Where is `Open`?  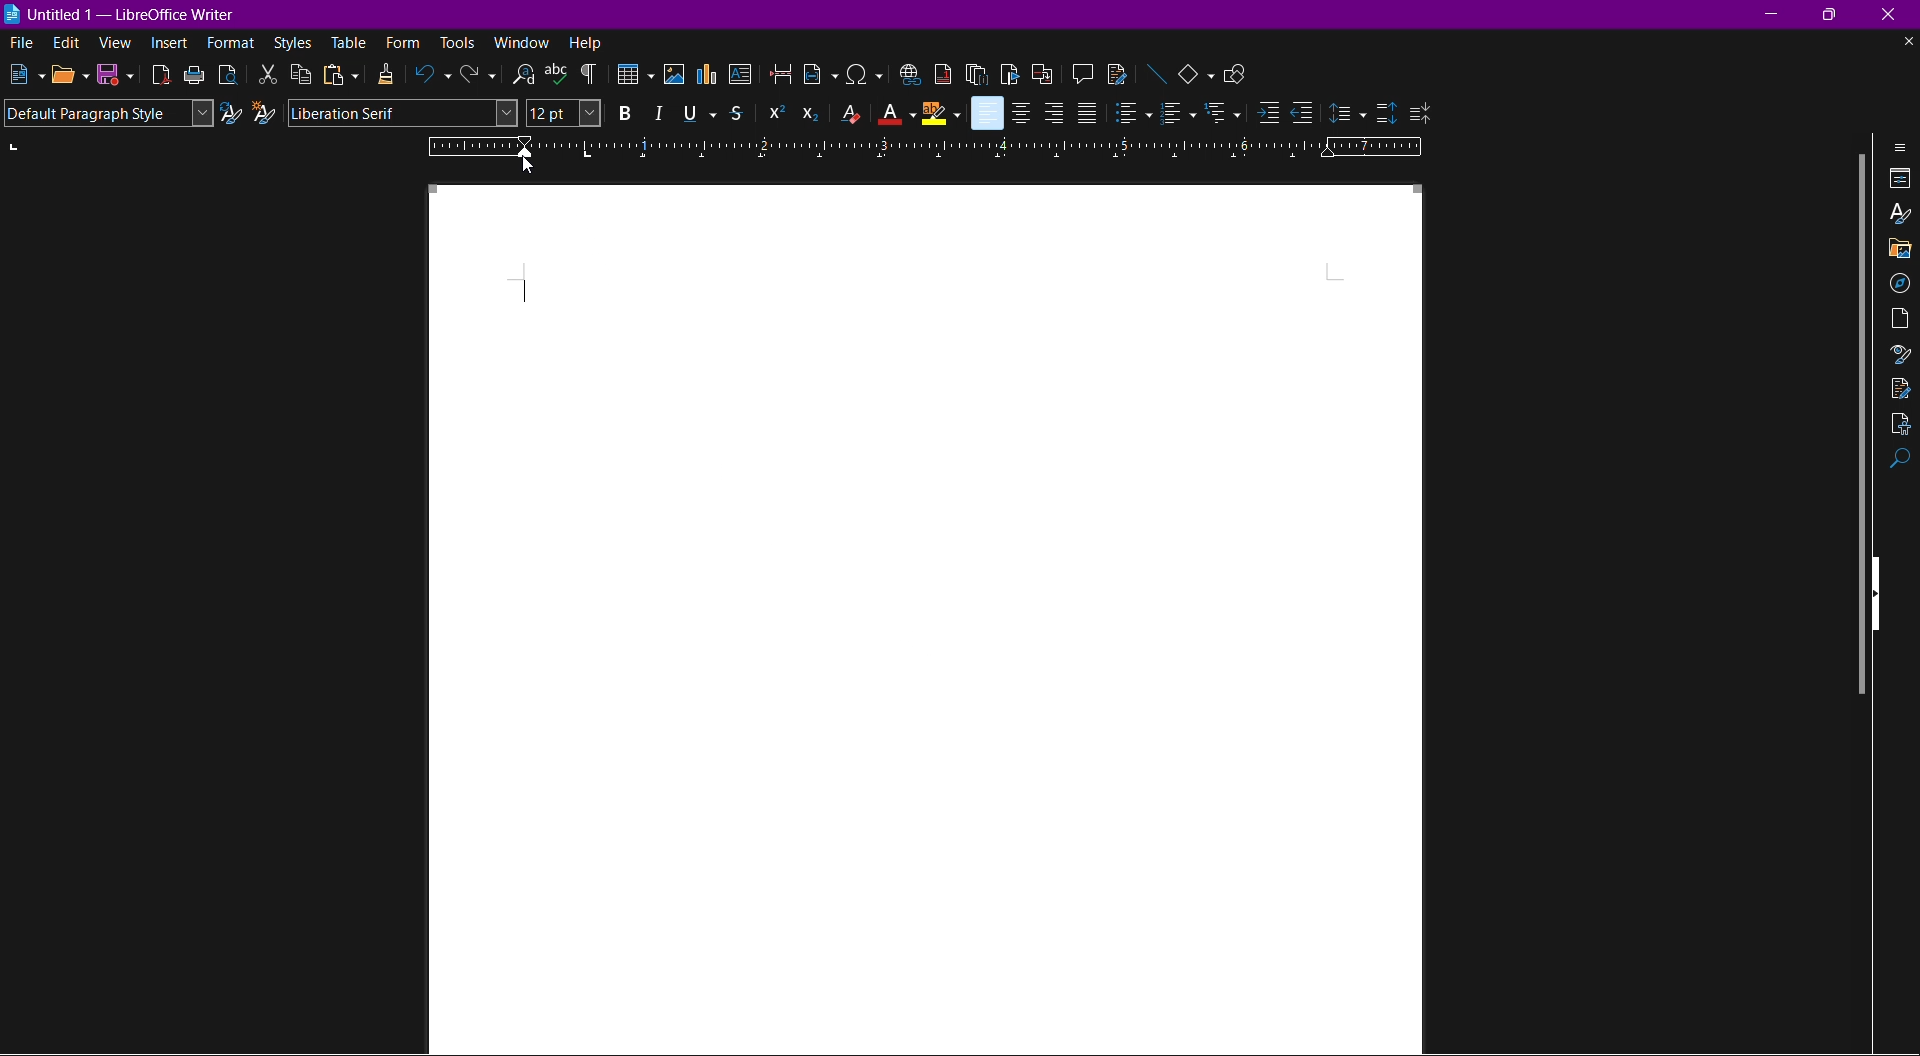 Open is located at coordinates (70, 75).